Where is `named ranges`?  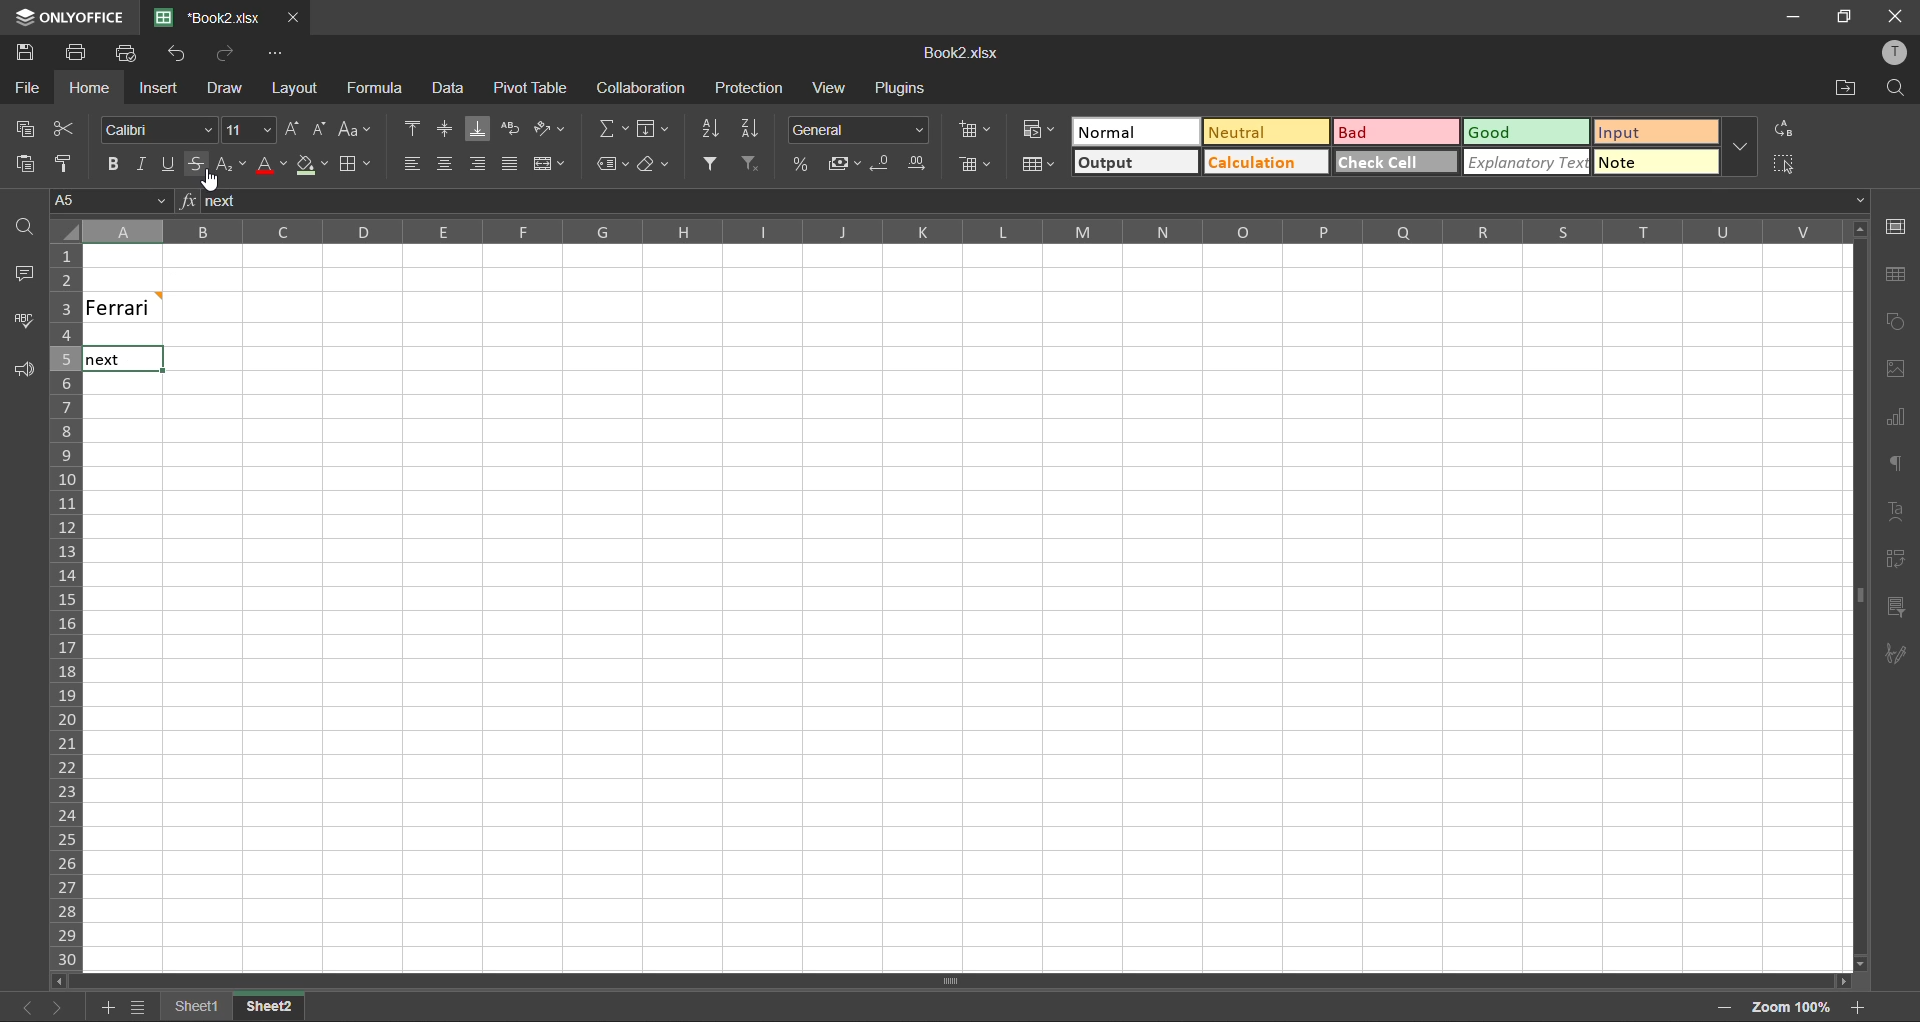 named ranges is located at coordinates (612, 164).